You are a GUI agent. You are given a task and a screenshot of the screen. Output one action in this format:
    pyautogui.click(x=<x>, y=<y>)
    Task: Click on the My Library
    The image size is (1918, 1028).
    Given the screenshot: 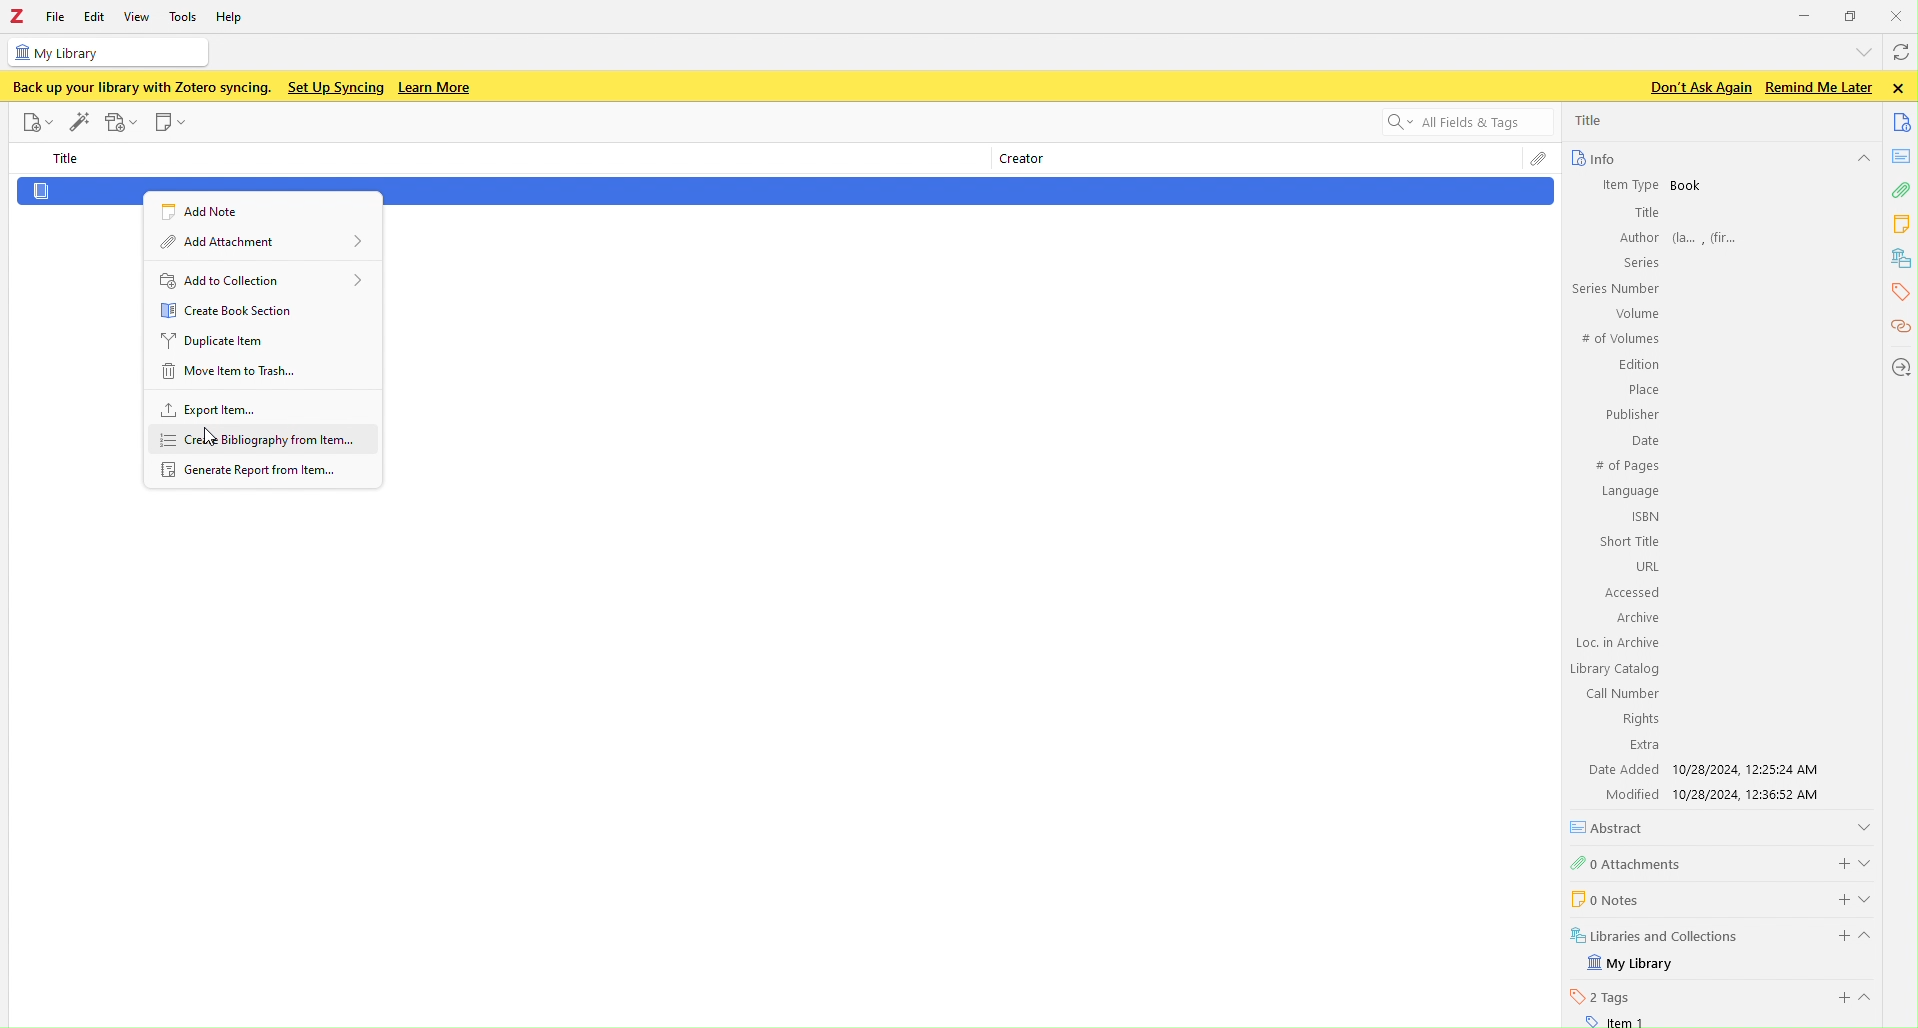 What is the action you would take?
    pyautogui.click(x=106, y=52)
    